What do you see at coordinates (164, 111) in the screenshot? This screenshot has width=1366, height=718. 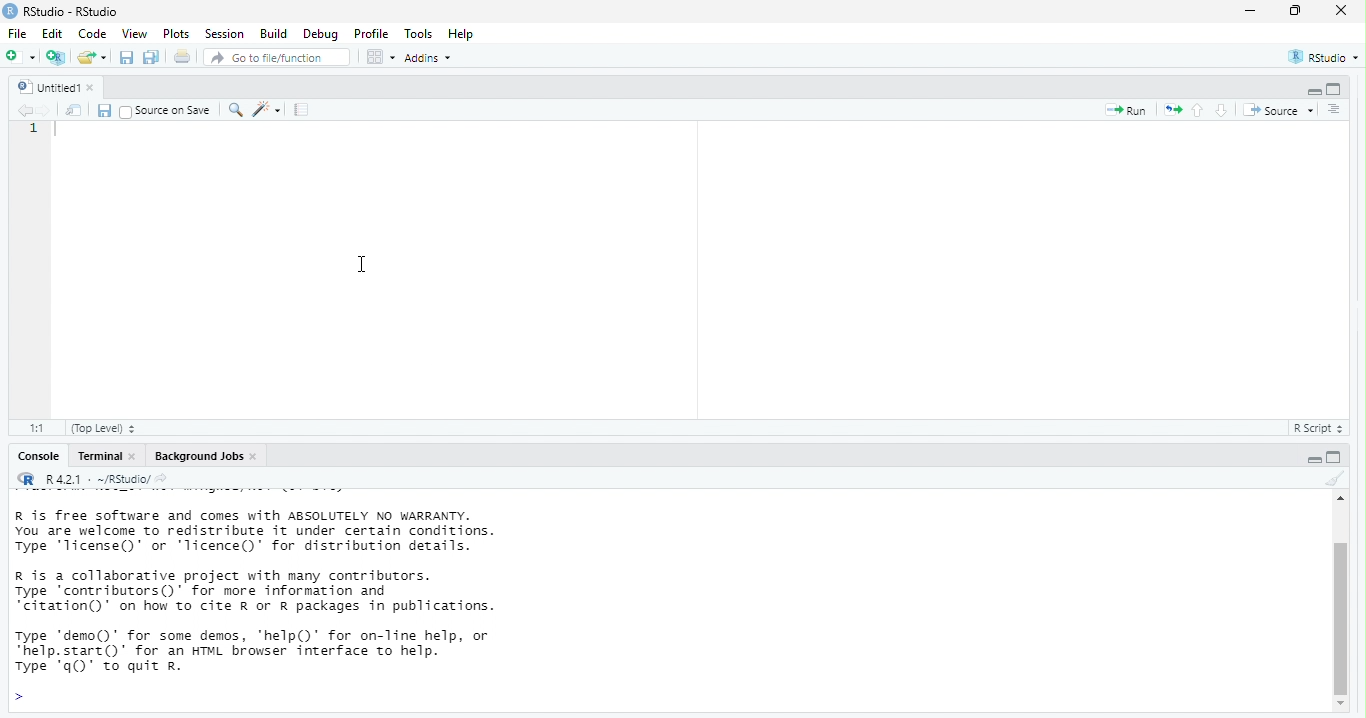 I see `source on save` at bounding box center [164, 111].